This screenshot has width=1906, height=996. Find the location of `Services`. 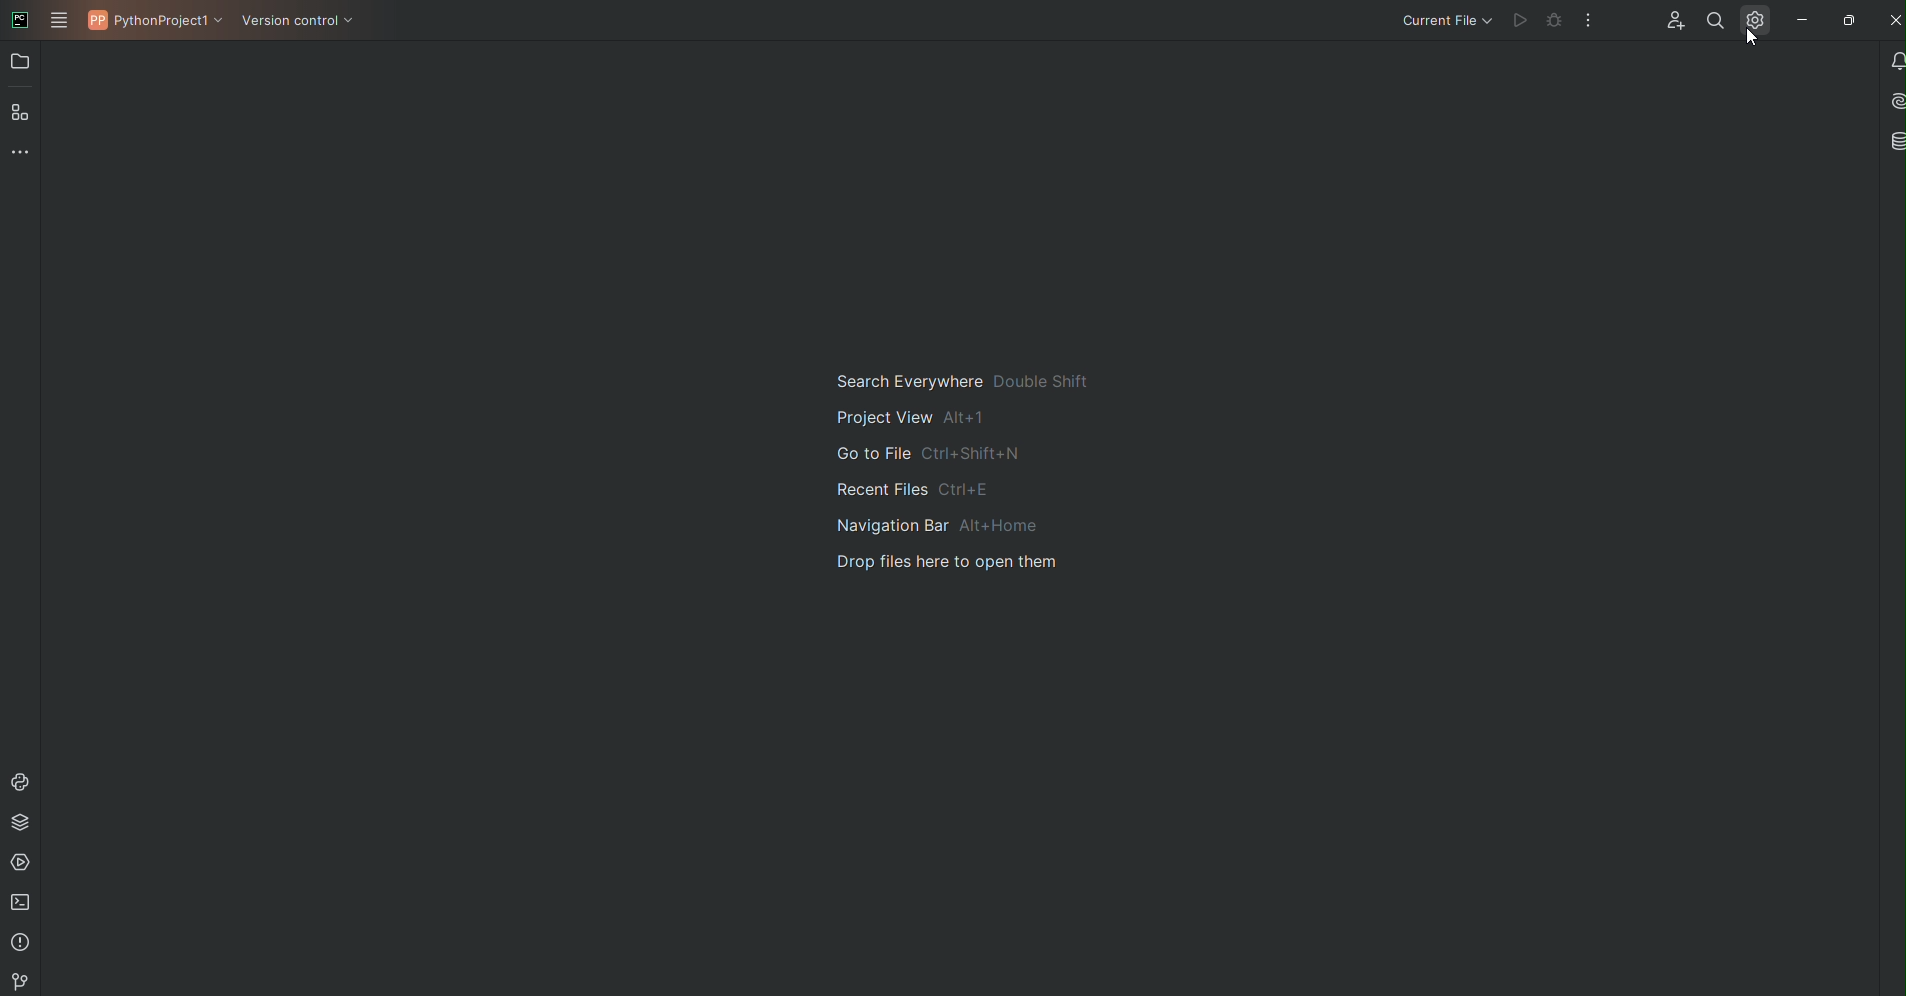

Services is located at coordinates (21, 865).